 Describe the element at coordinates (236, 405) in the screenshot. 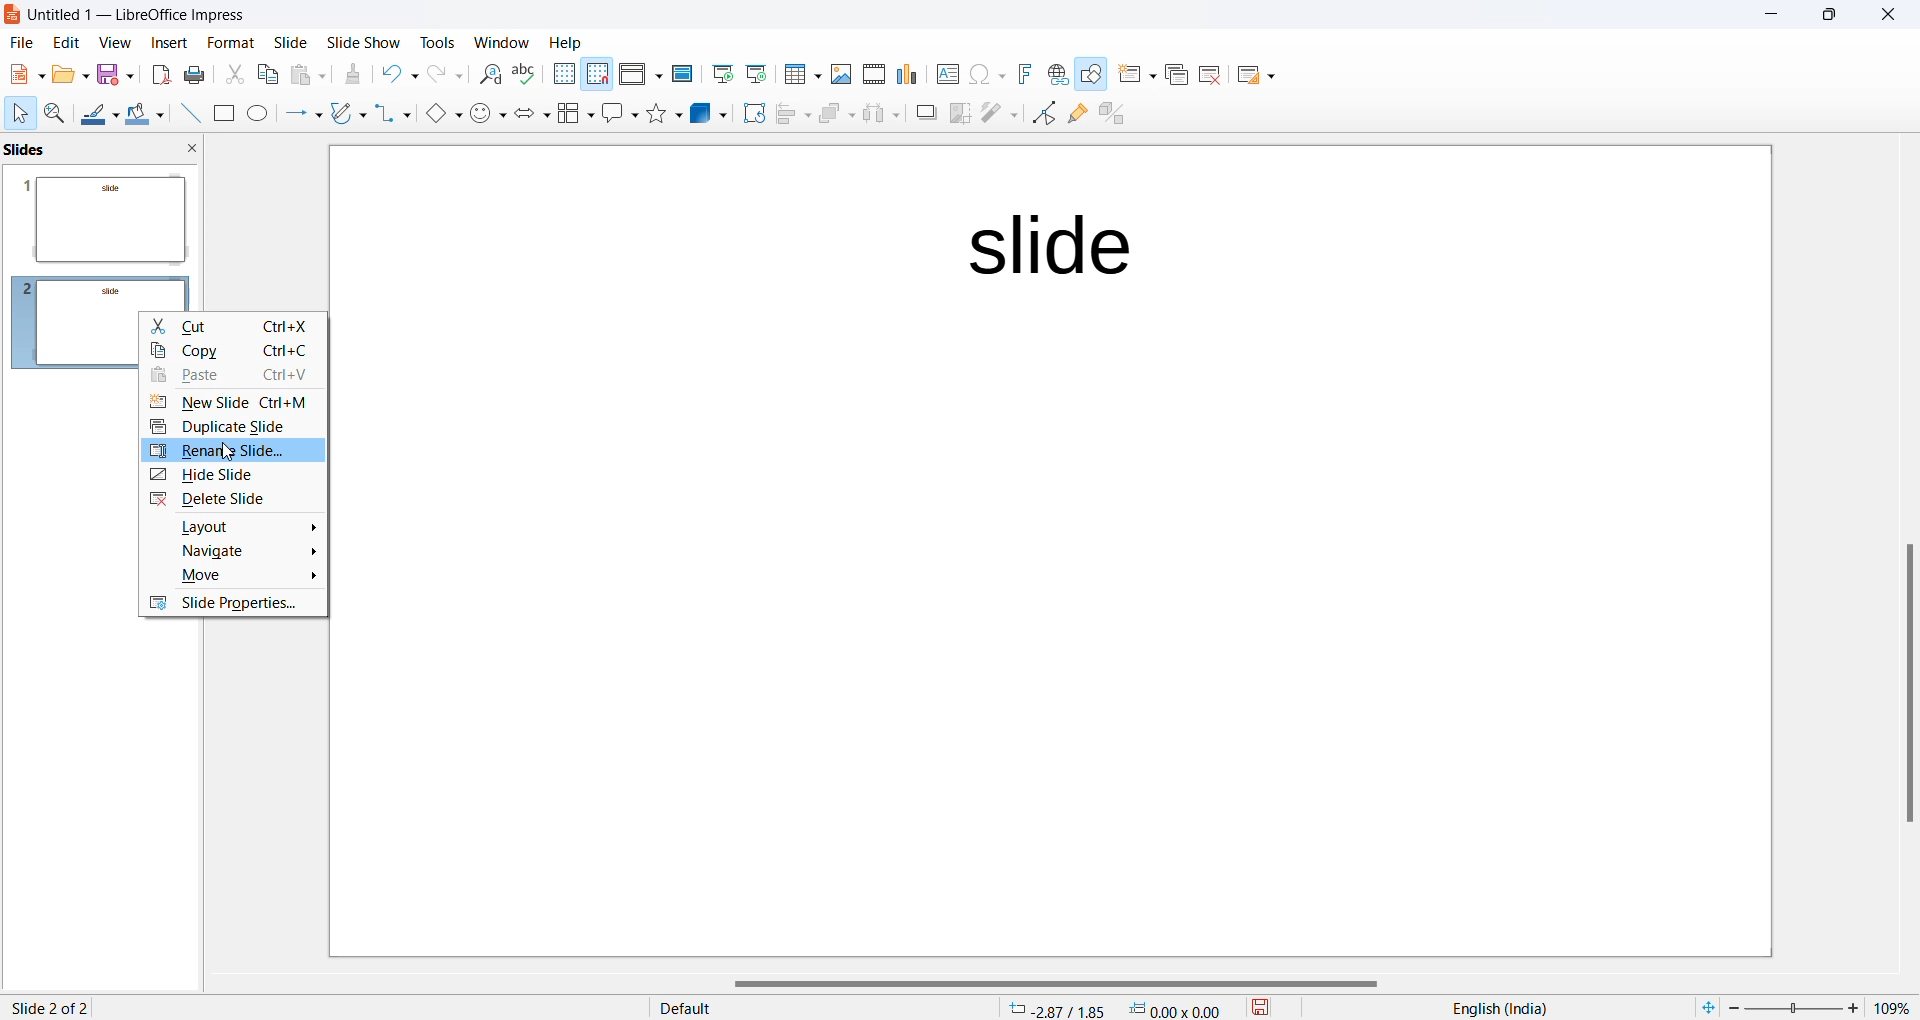

I see `new slide` at that location.